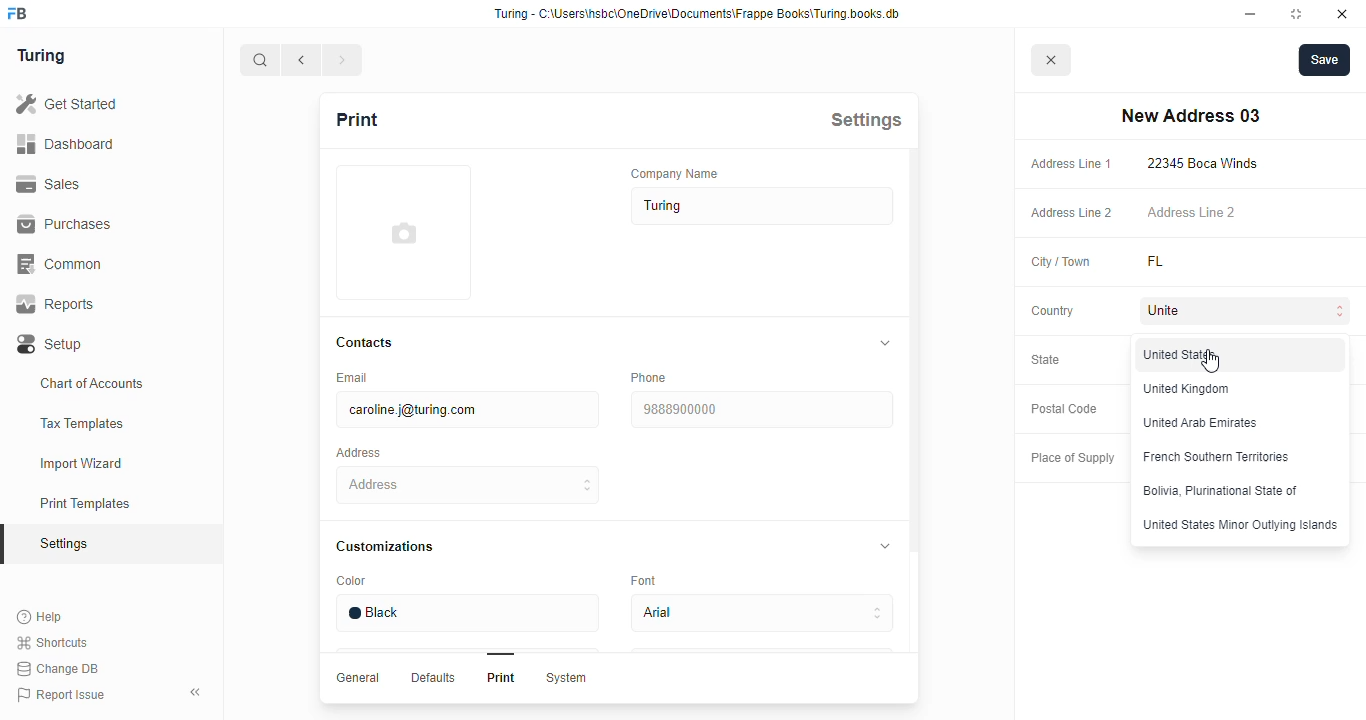 Image resolution: width=1366 pixels, height=720 pixels. I want to click on caroline.j@turing.com, so click(466, 410).